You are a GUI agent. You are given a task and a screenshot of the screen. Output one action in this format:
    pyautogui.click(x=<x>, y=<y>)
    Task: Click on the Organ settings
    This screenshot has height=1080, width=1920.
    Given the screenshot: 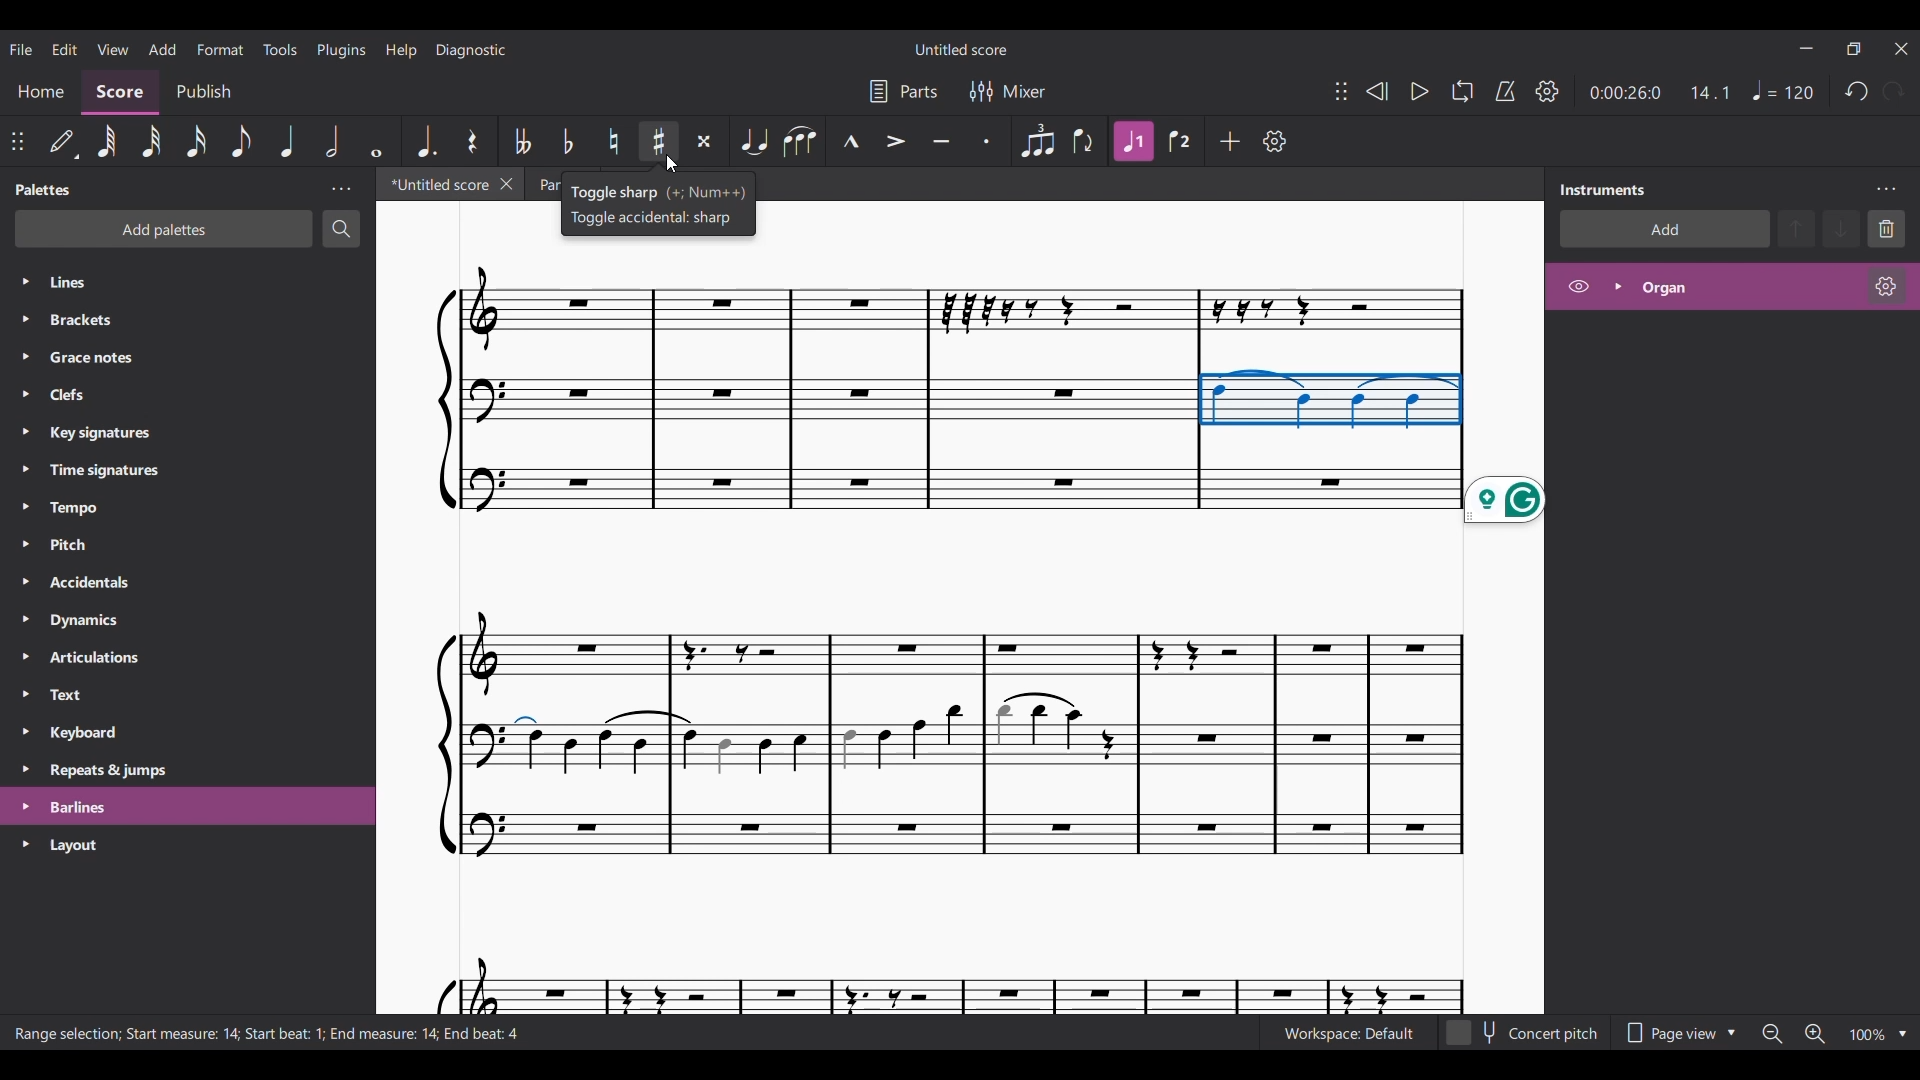 What is the action you would take?
    pyautogui.click(x=1886, y=286)
    